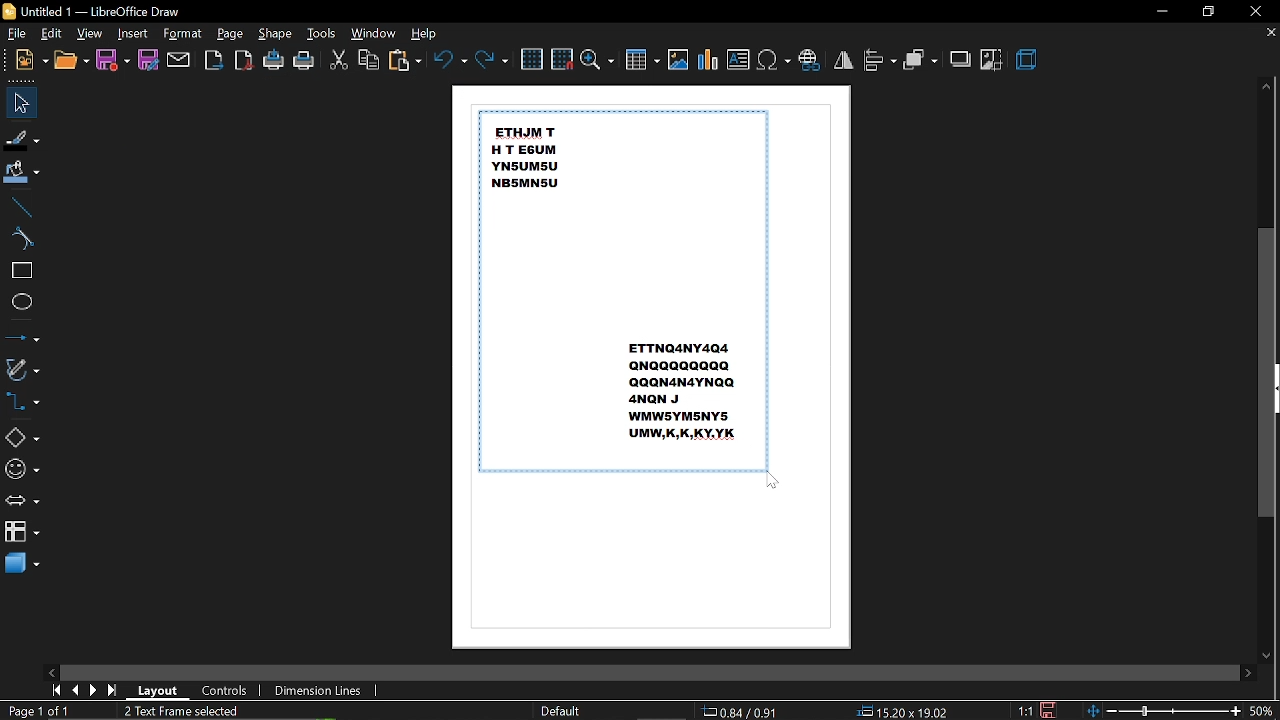 This screenshot has width=1280, height=720. I want to click on help, so click(428, 33).